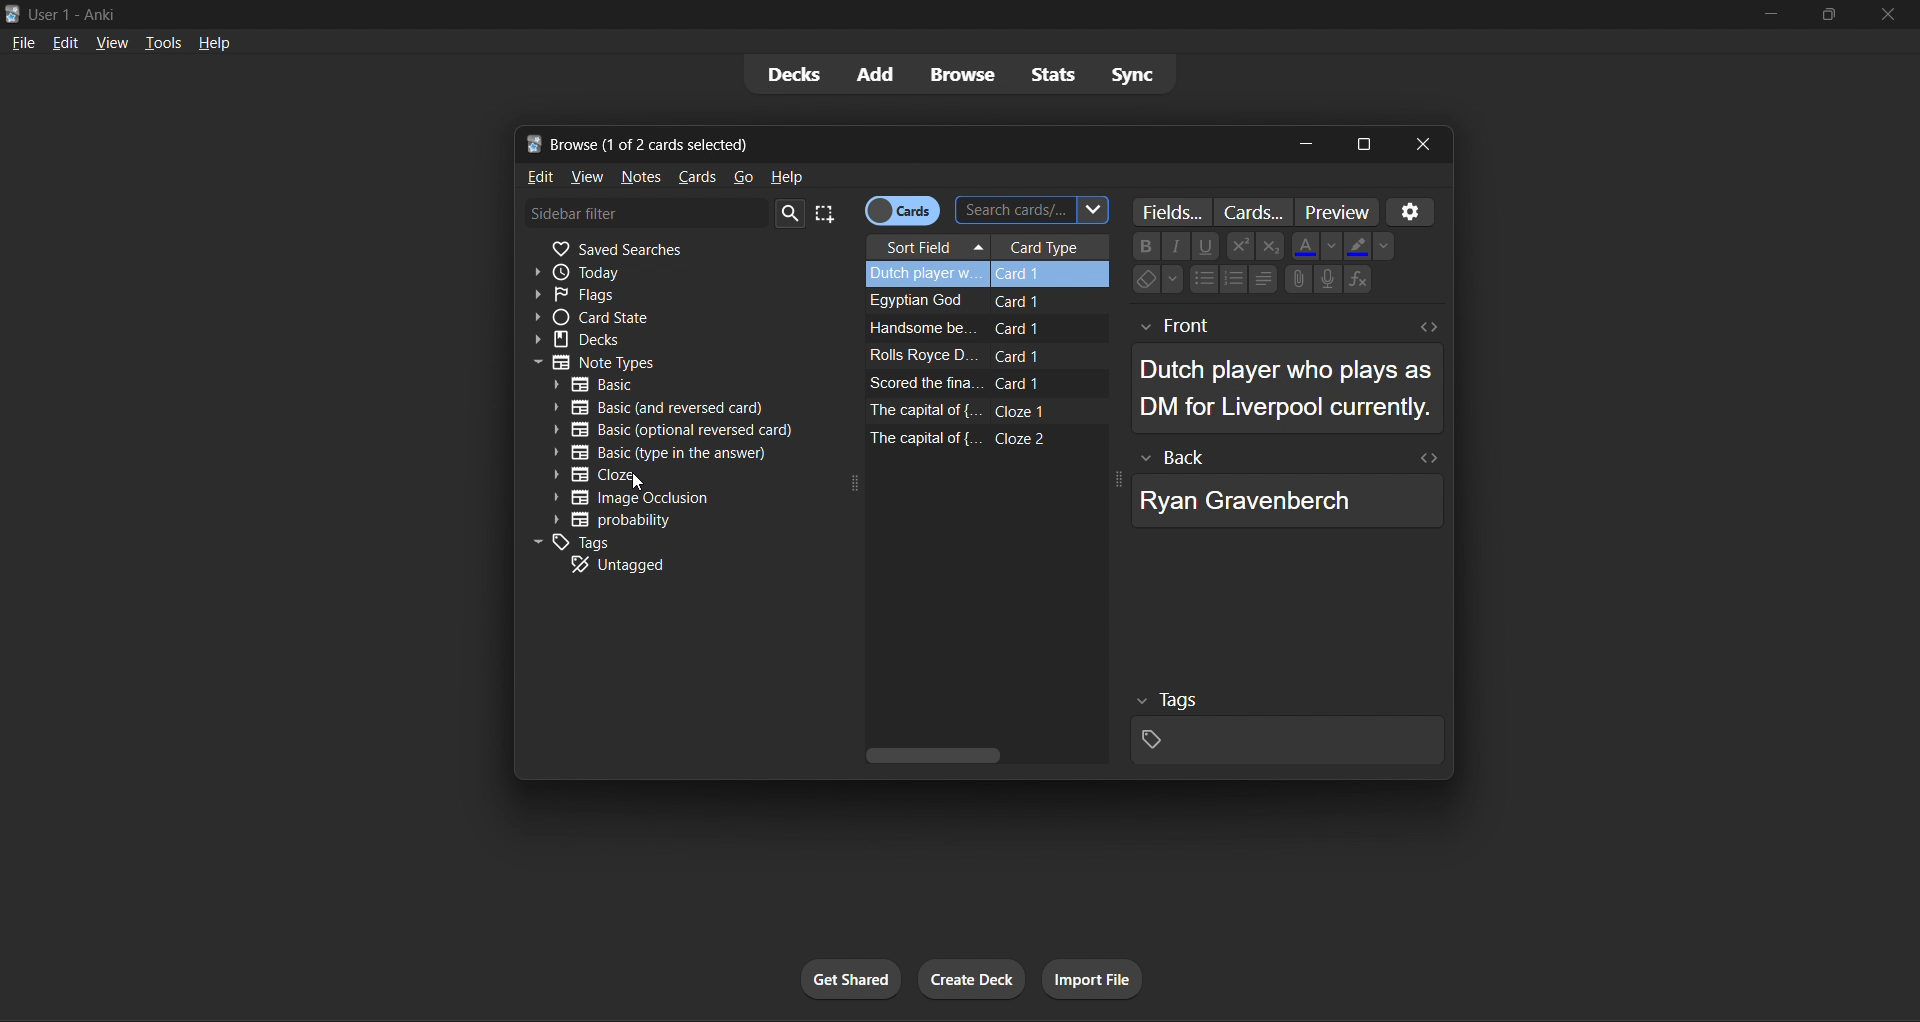 This screenshot has width=1920, height=1022. Describe the element at coordinates (983, 362) in the screenshot. I see `card data` at that location.